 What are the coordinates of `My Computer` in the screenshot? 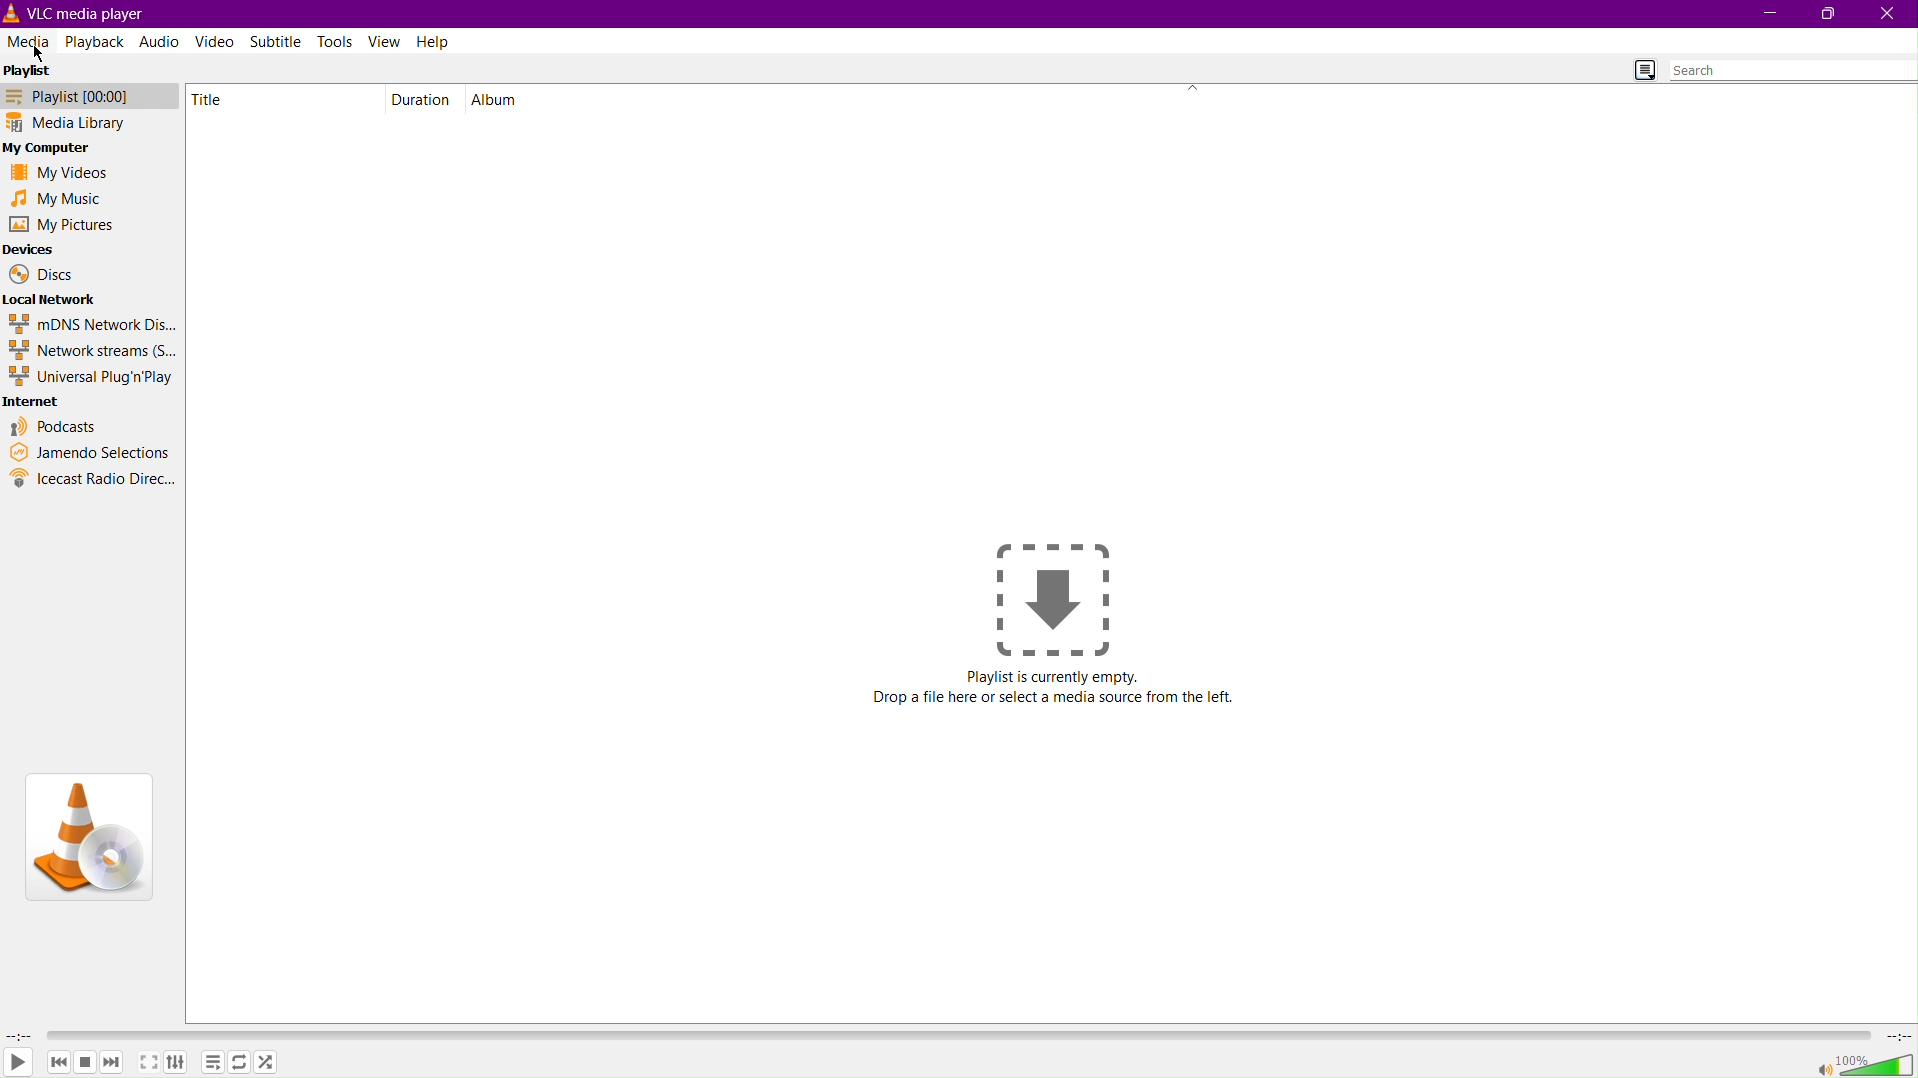 It's located at (54, 147).